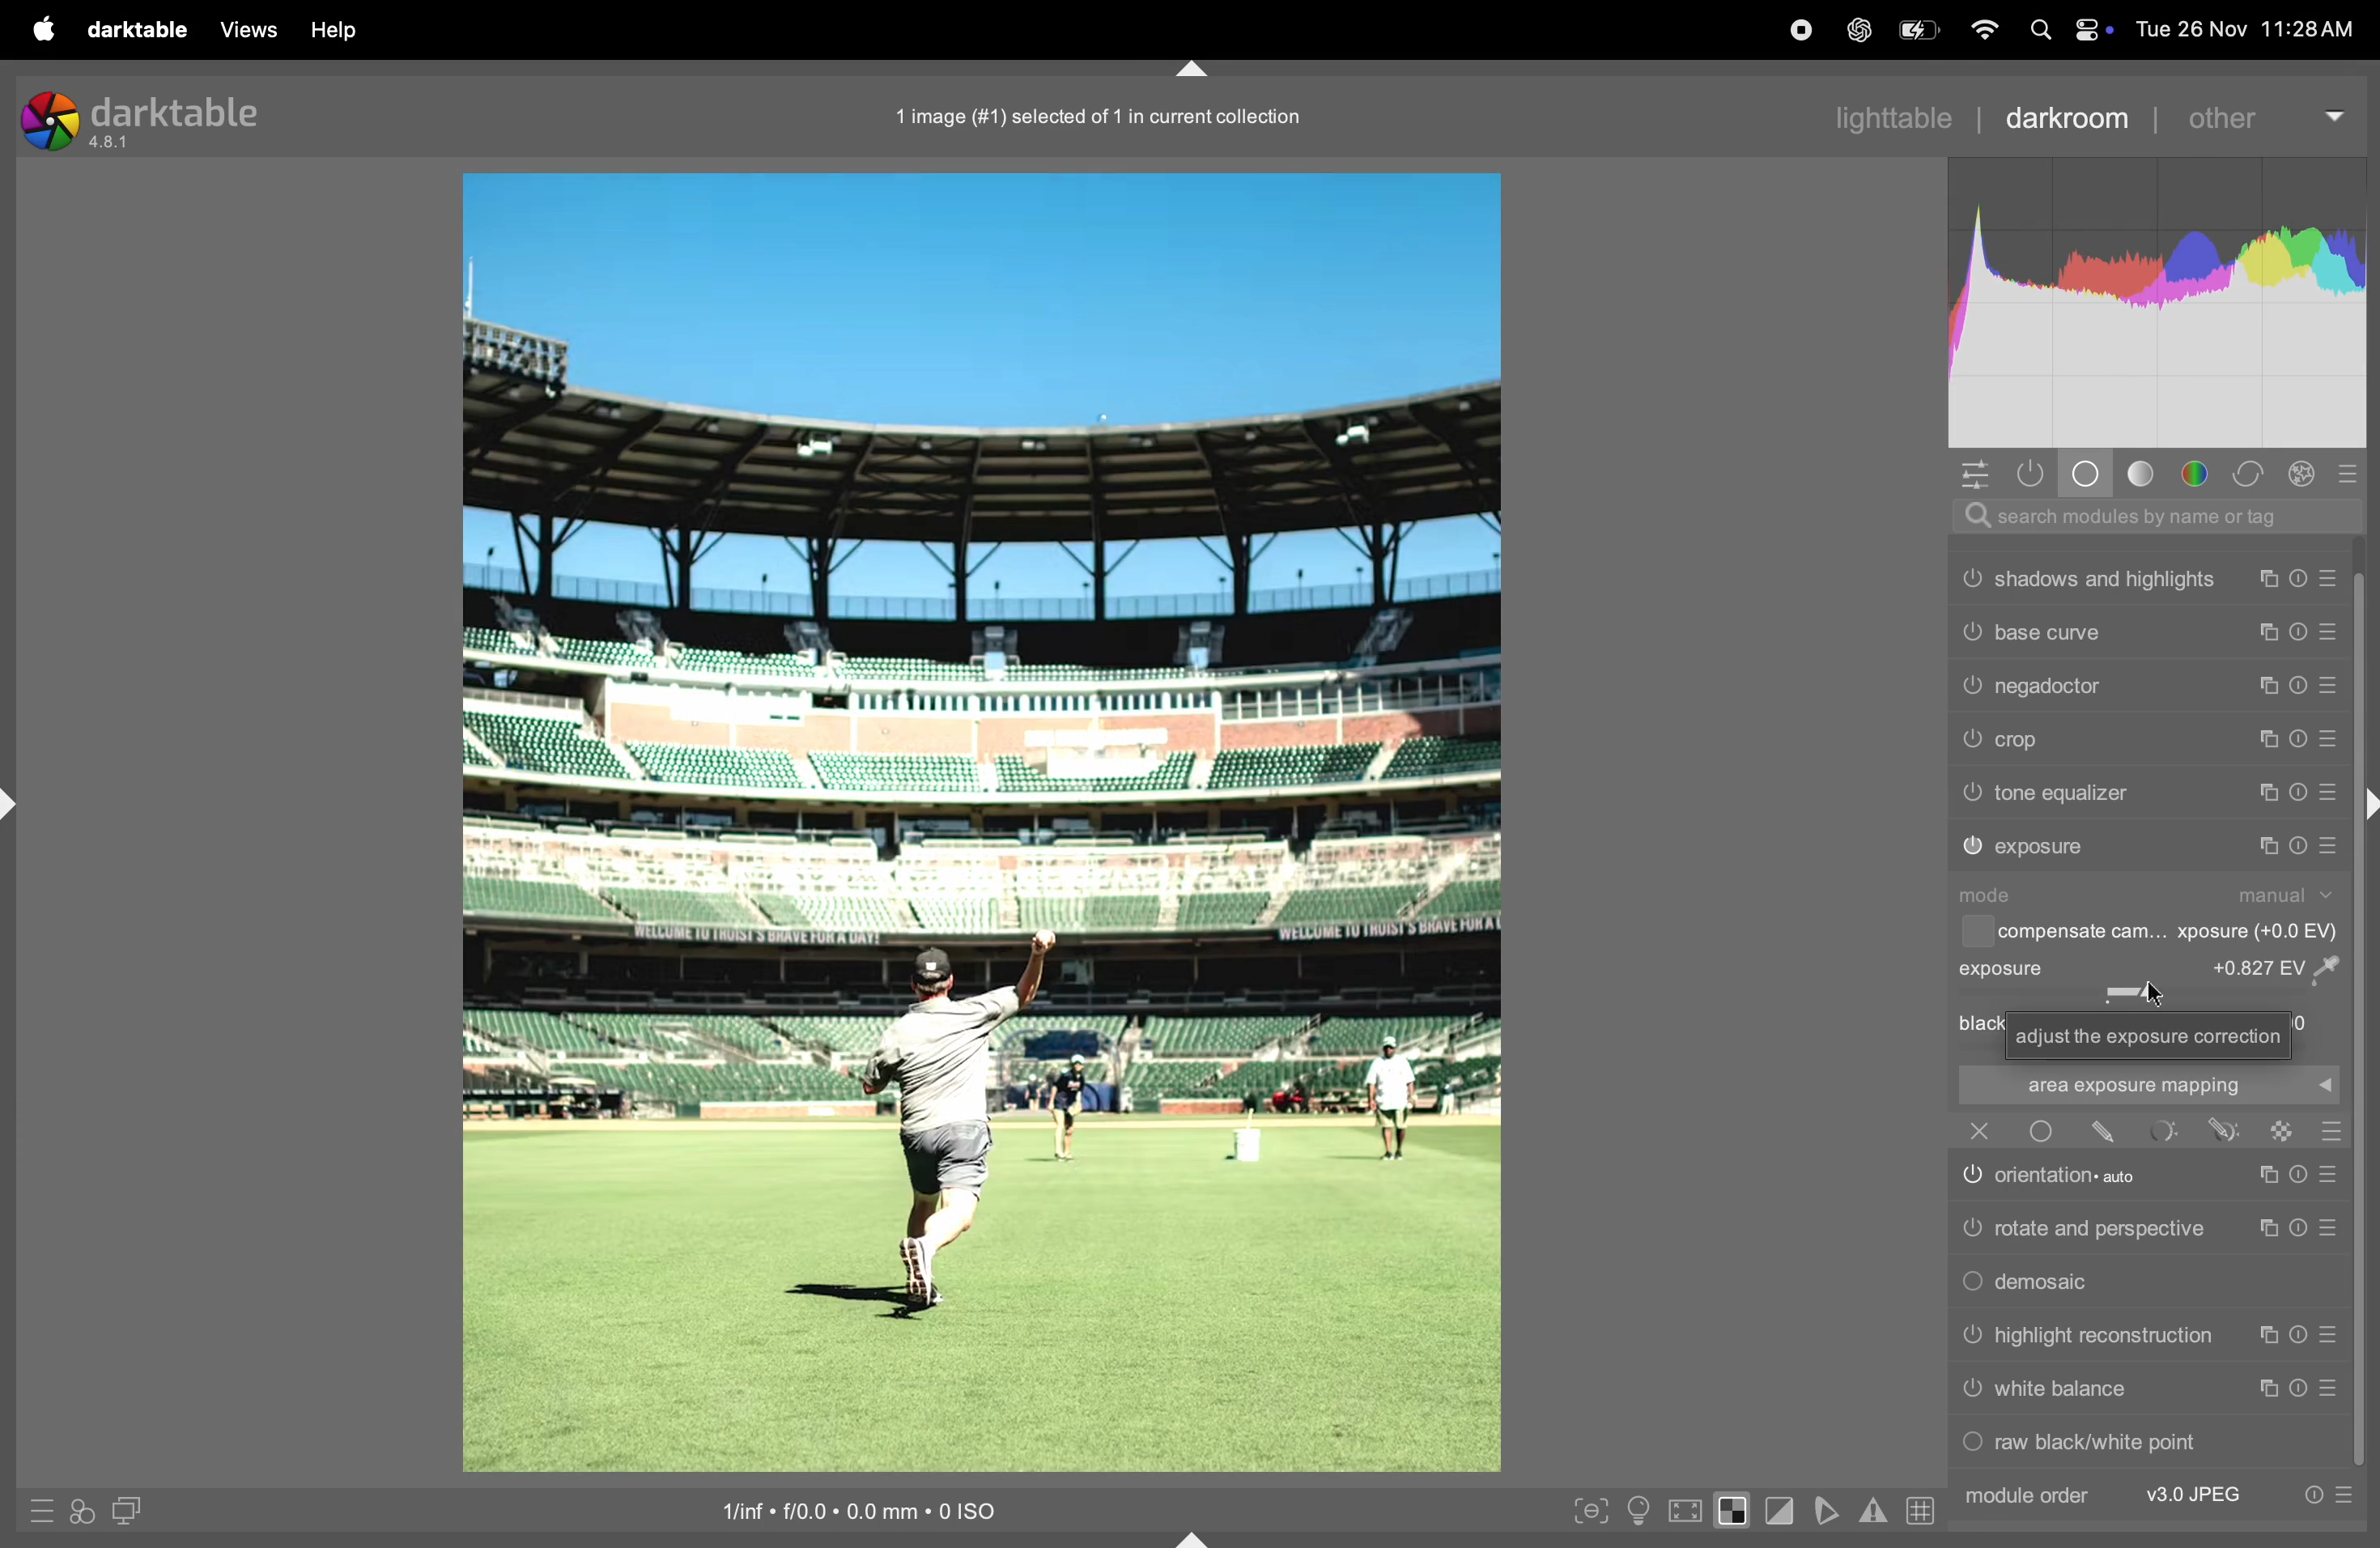  Describe the element at coordinates (2171, 933) in the screenshot. I see `compensate cam... xposure (+0.0 EV)` at that location.